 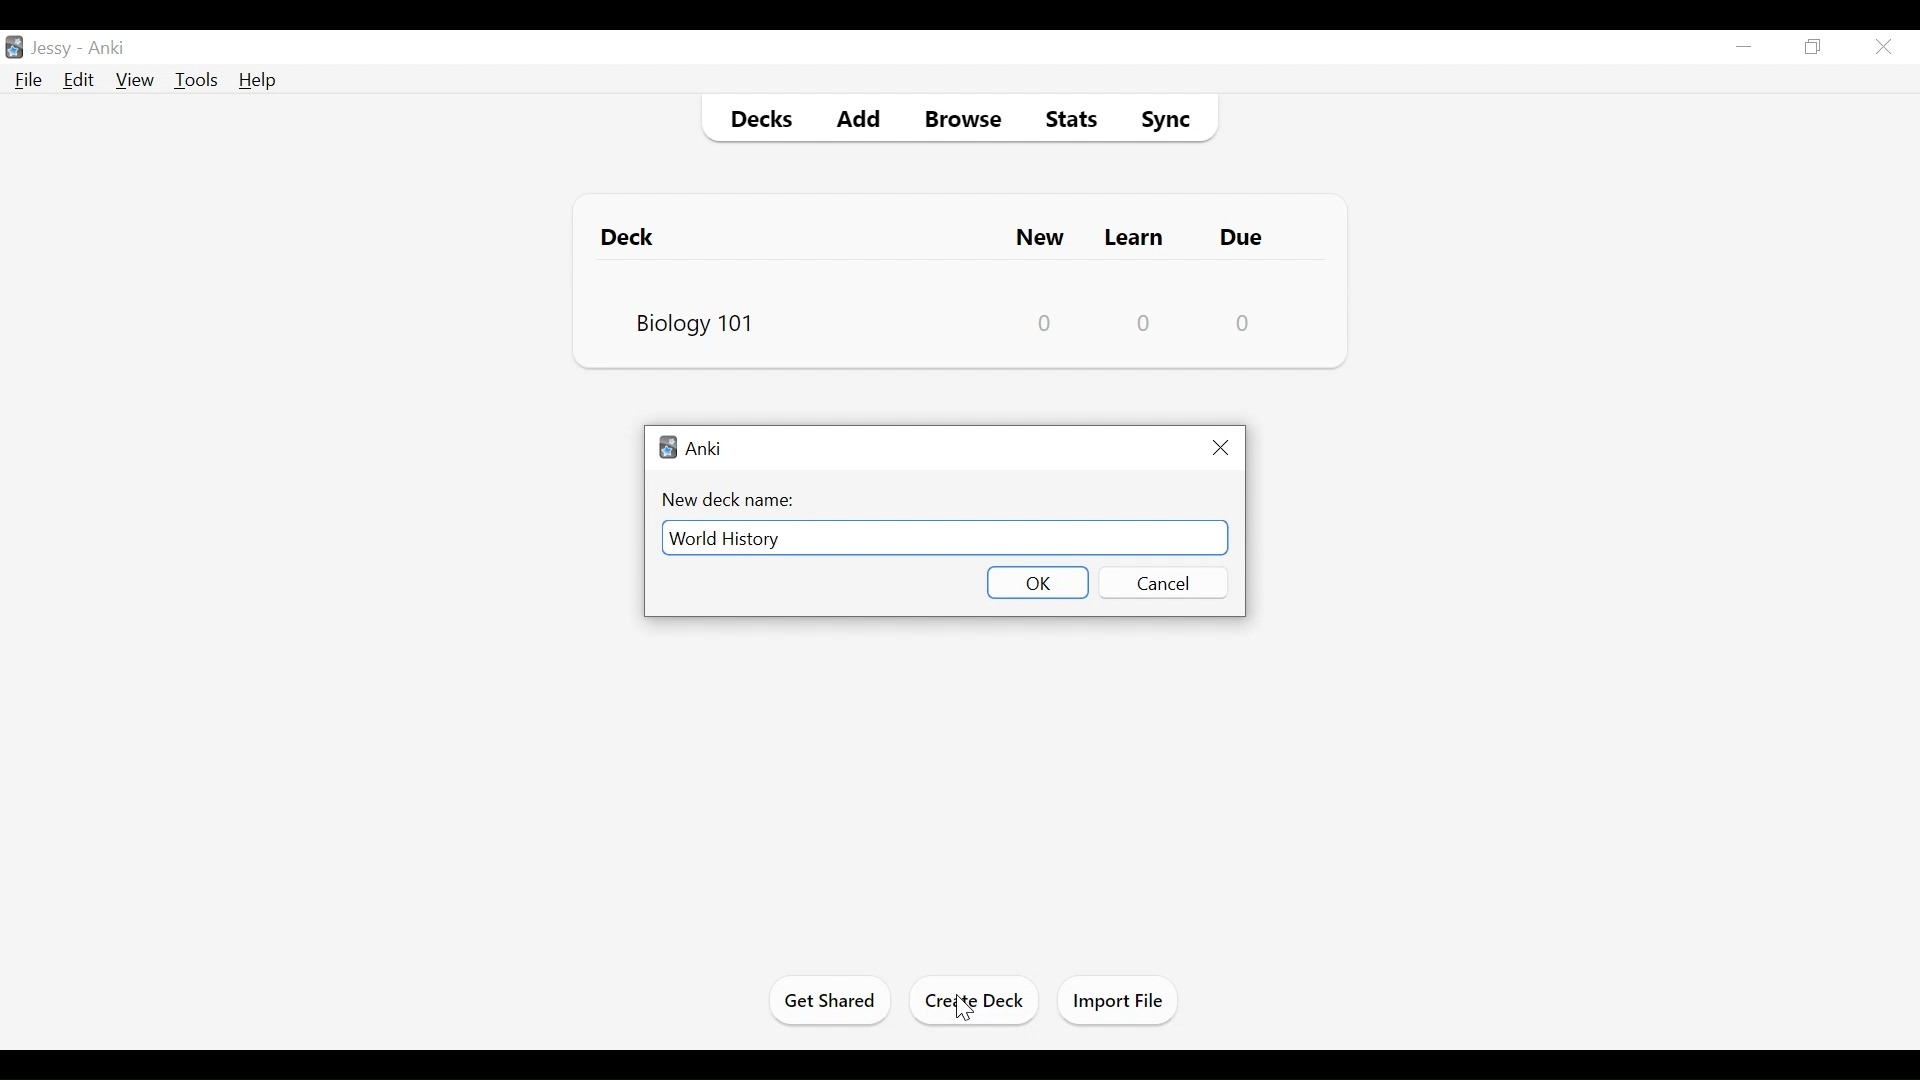 I want to click on Close, so click(x=1217, y=448).